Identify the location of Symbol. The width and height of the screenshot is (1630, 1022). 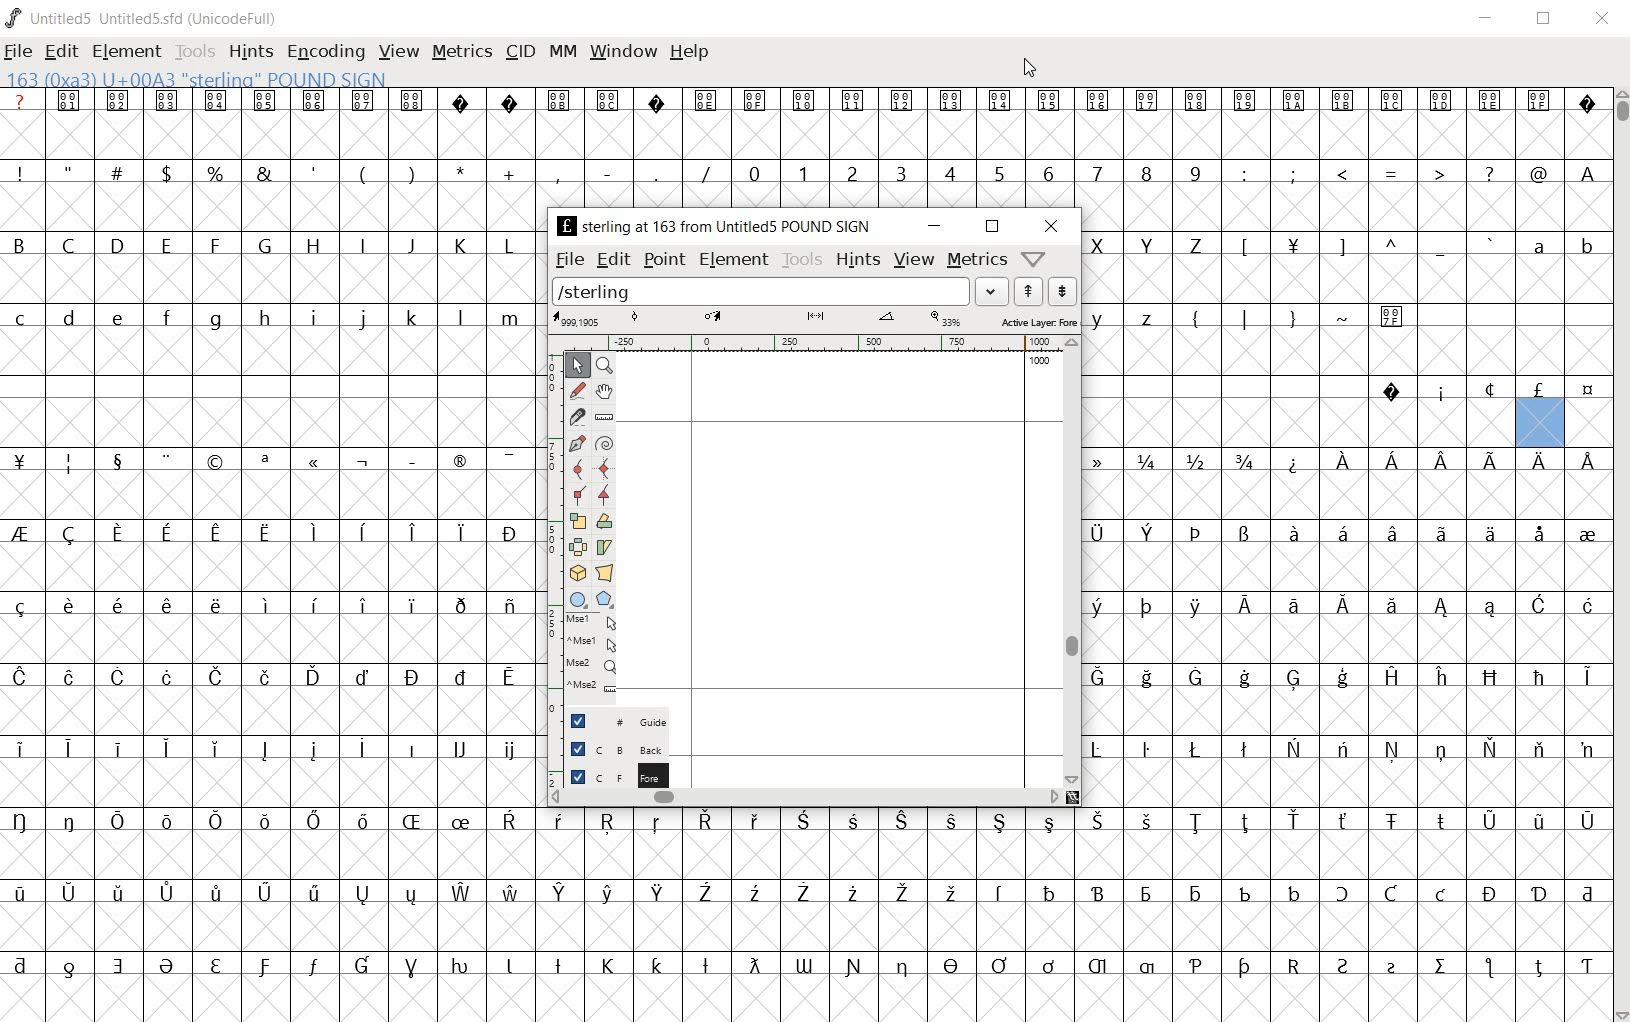
(1197, 100).